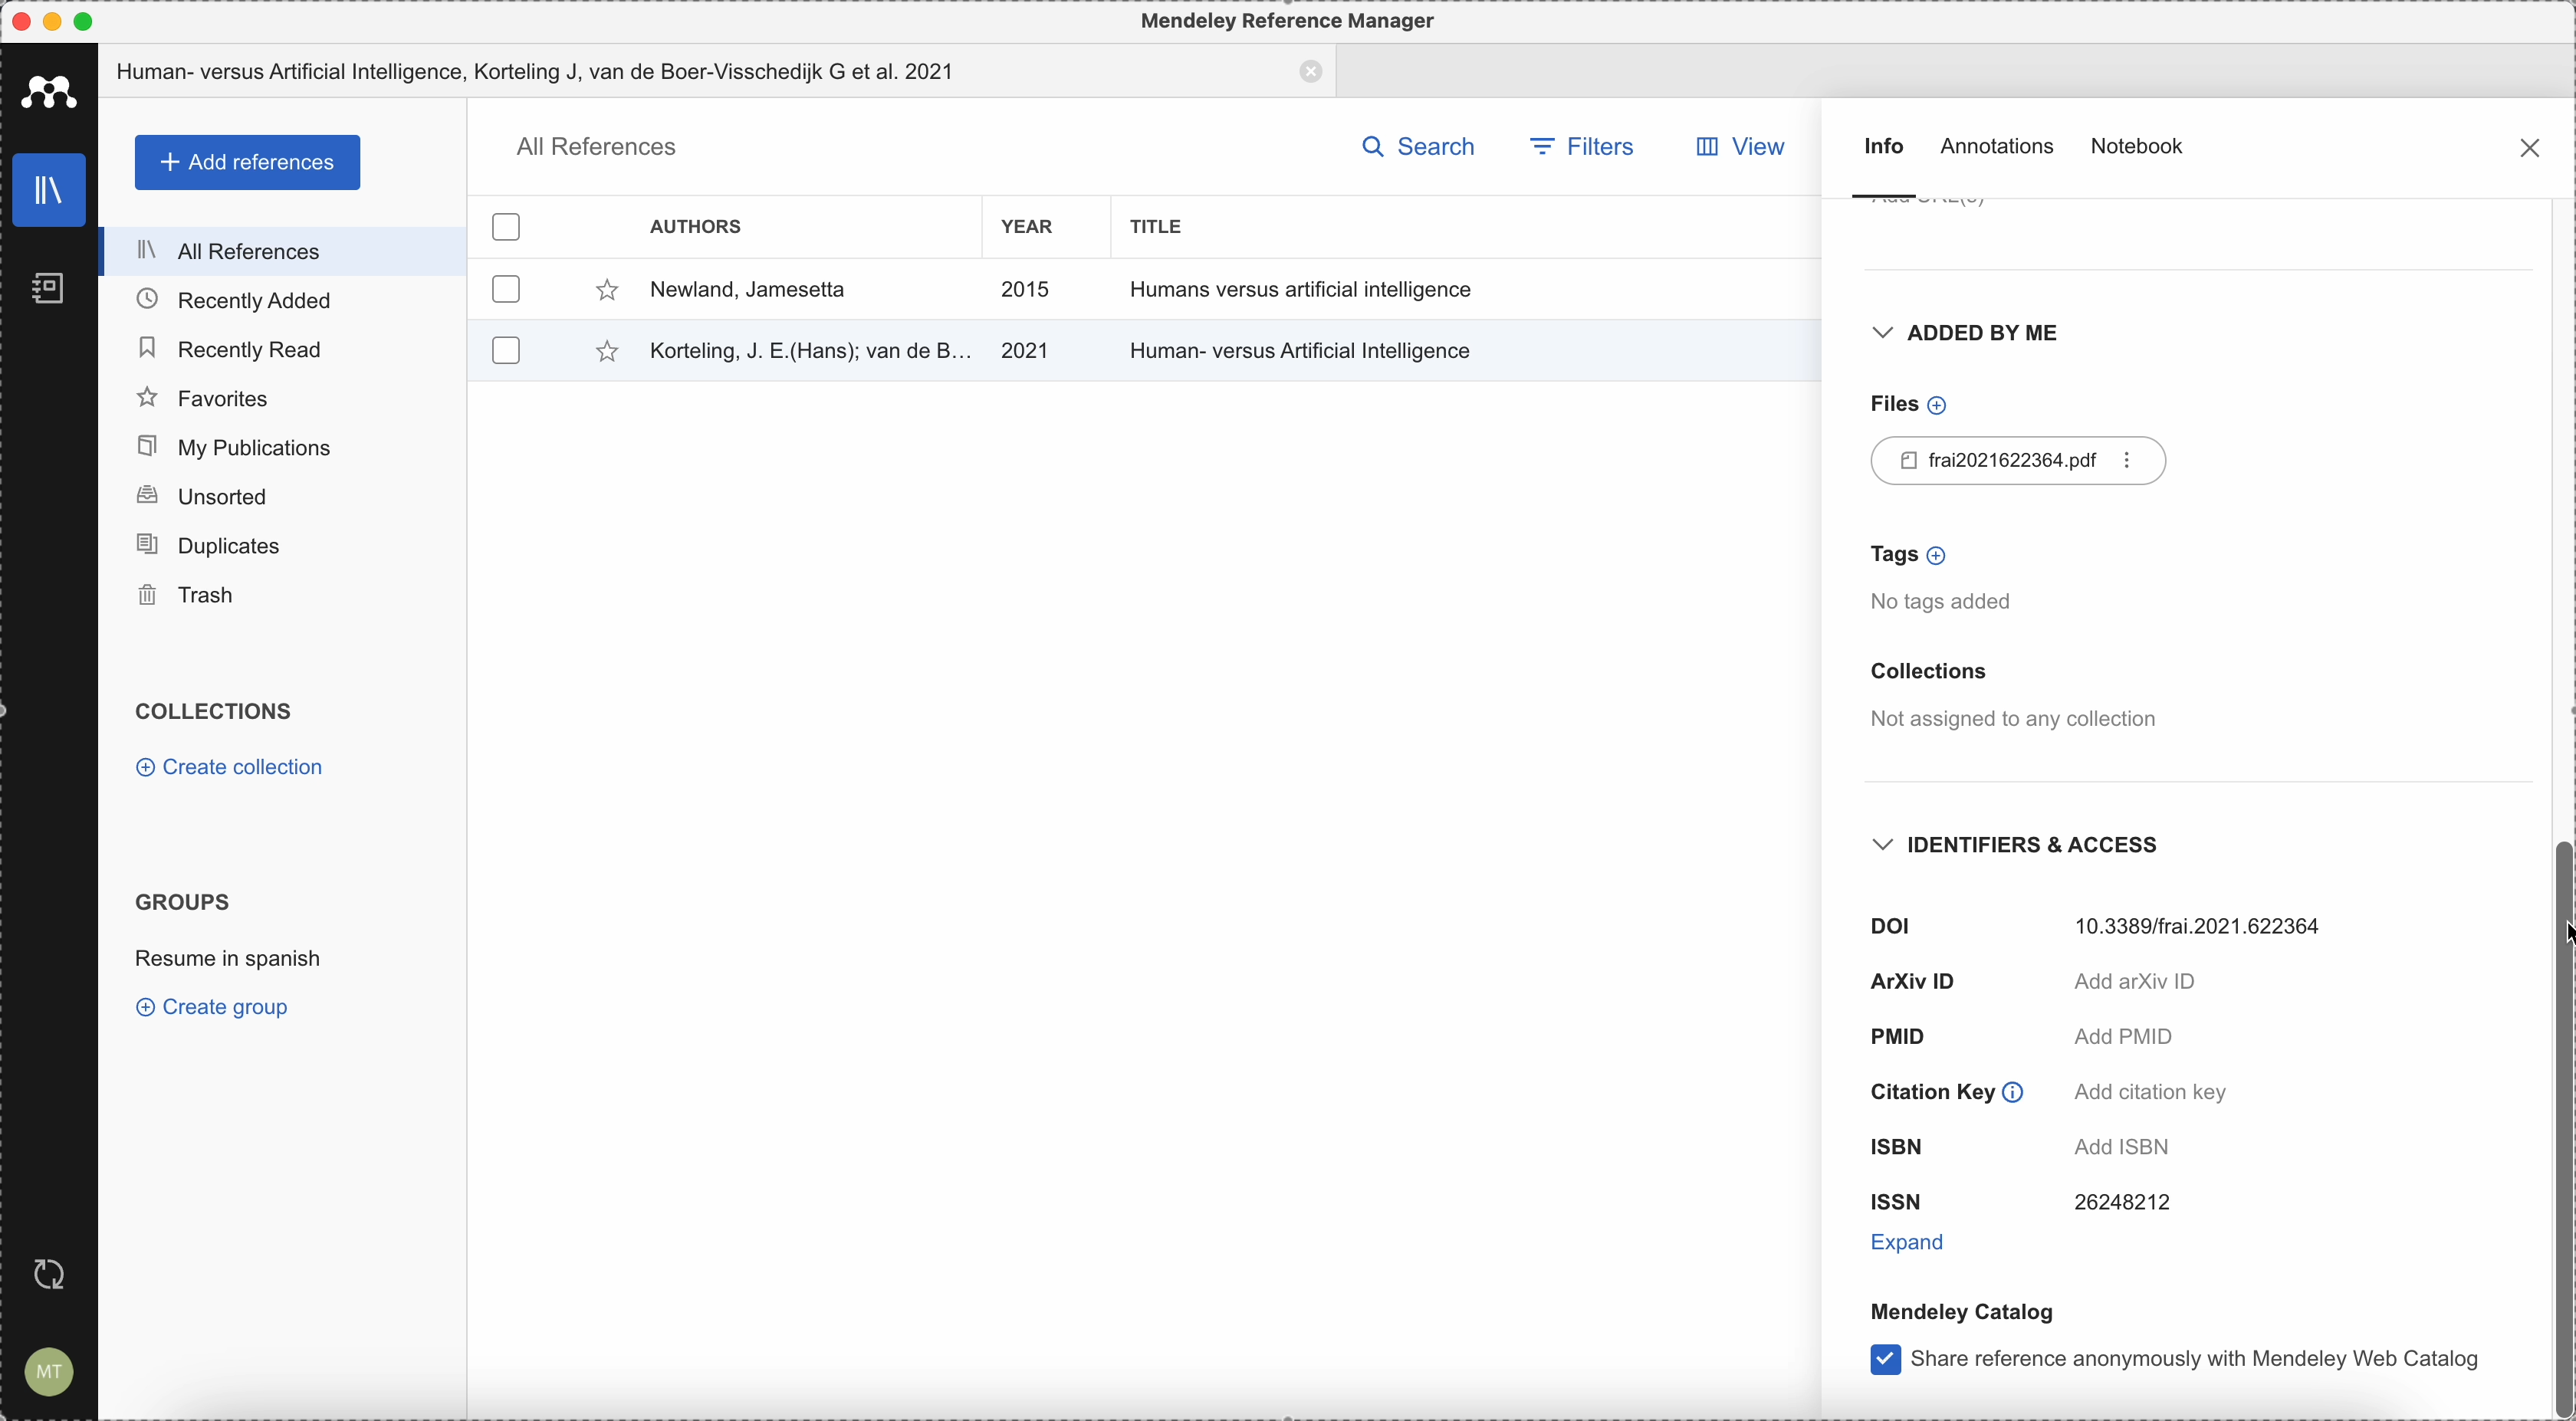 This screenshot has height=1421, width=2576. I want to click on year, so click(1027, 227).